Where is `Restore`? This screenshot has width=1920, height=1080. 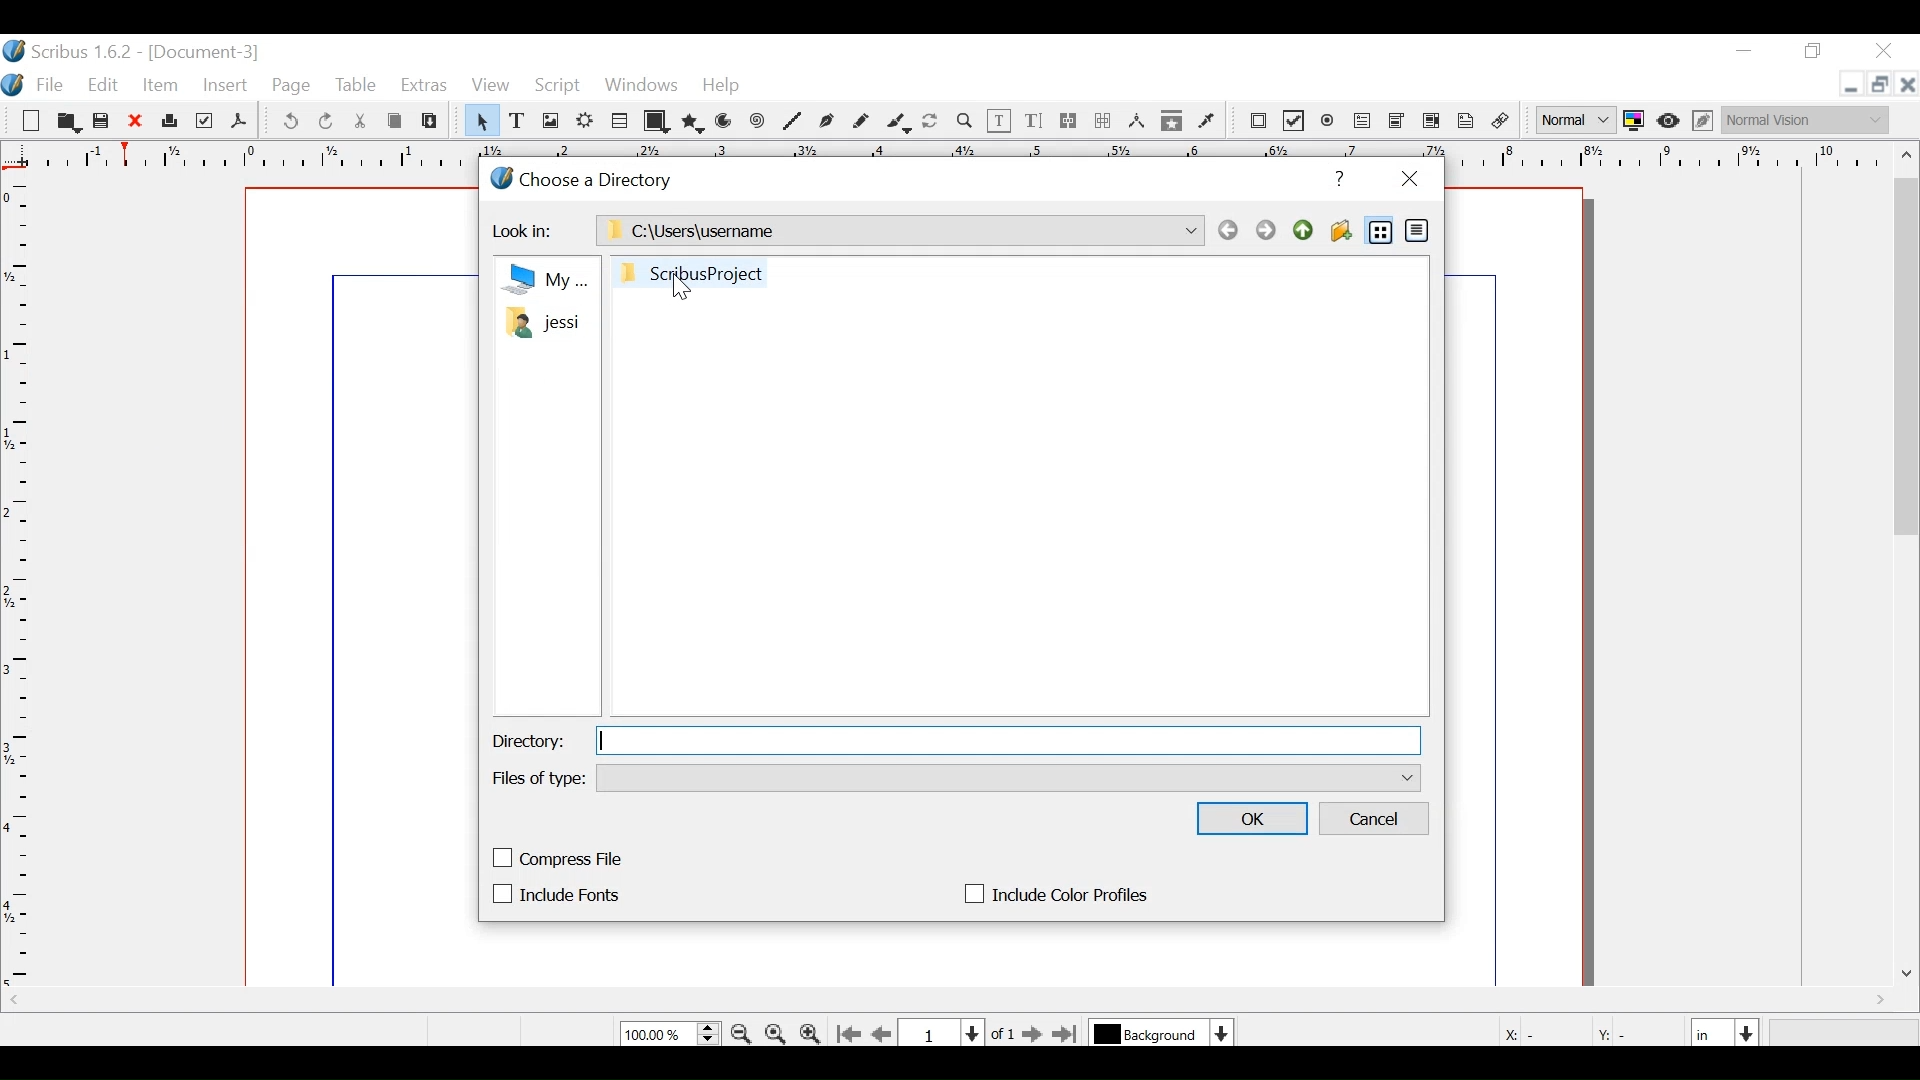
Restore is located at coordinates (1877, 85).